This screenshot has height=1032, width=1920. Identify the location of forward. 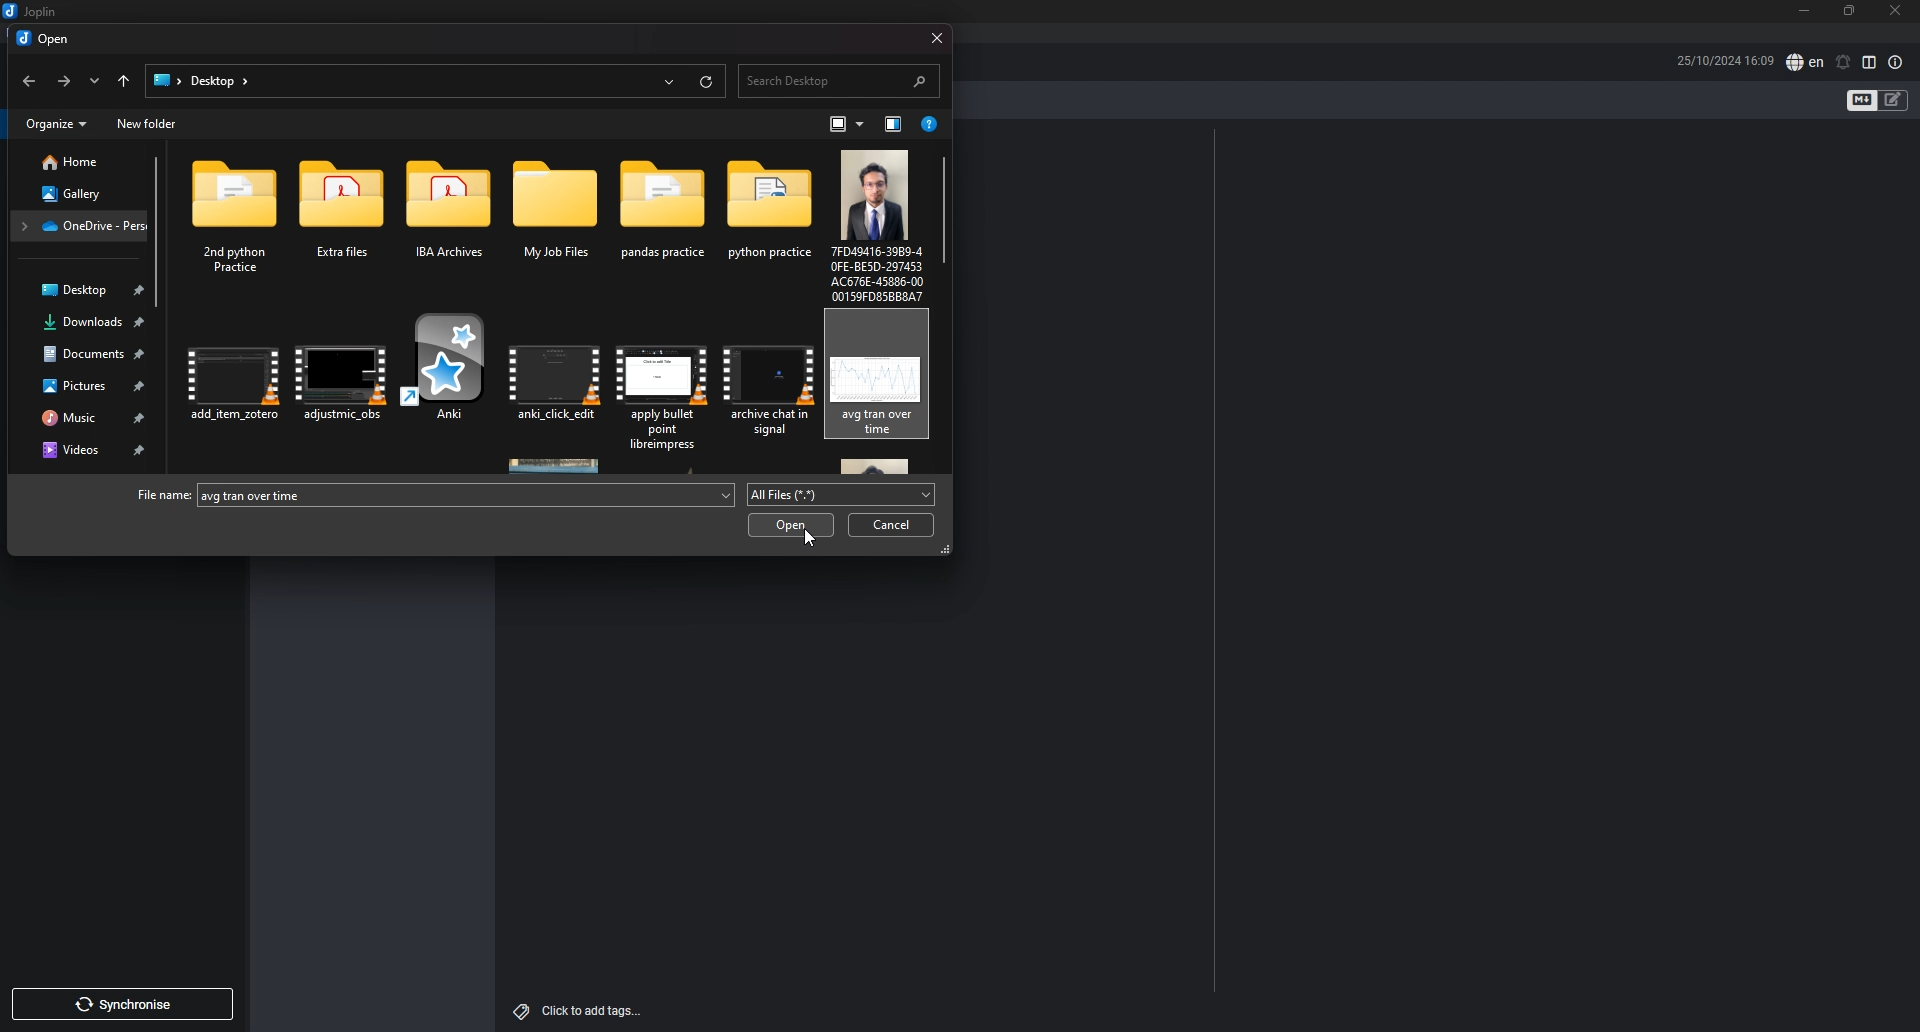
(61, 81).